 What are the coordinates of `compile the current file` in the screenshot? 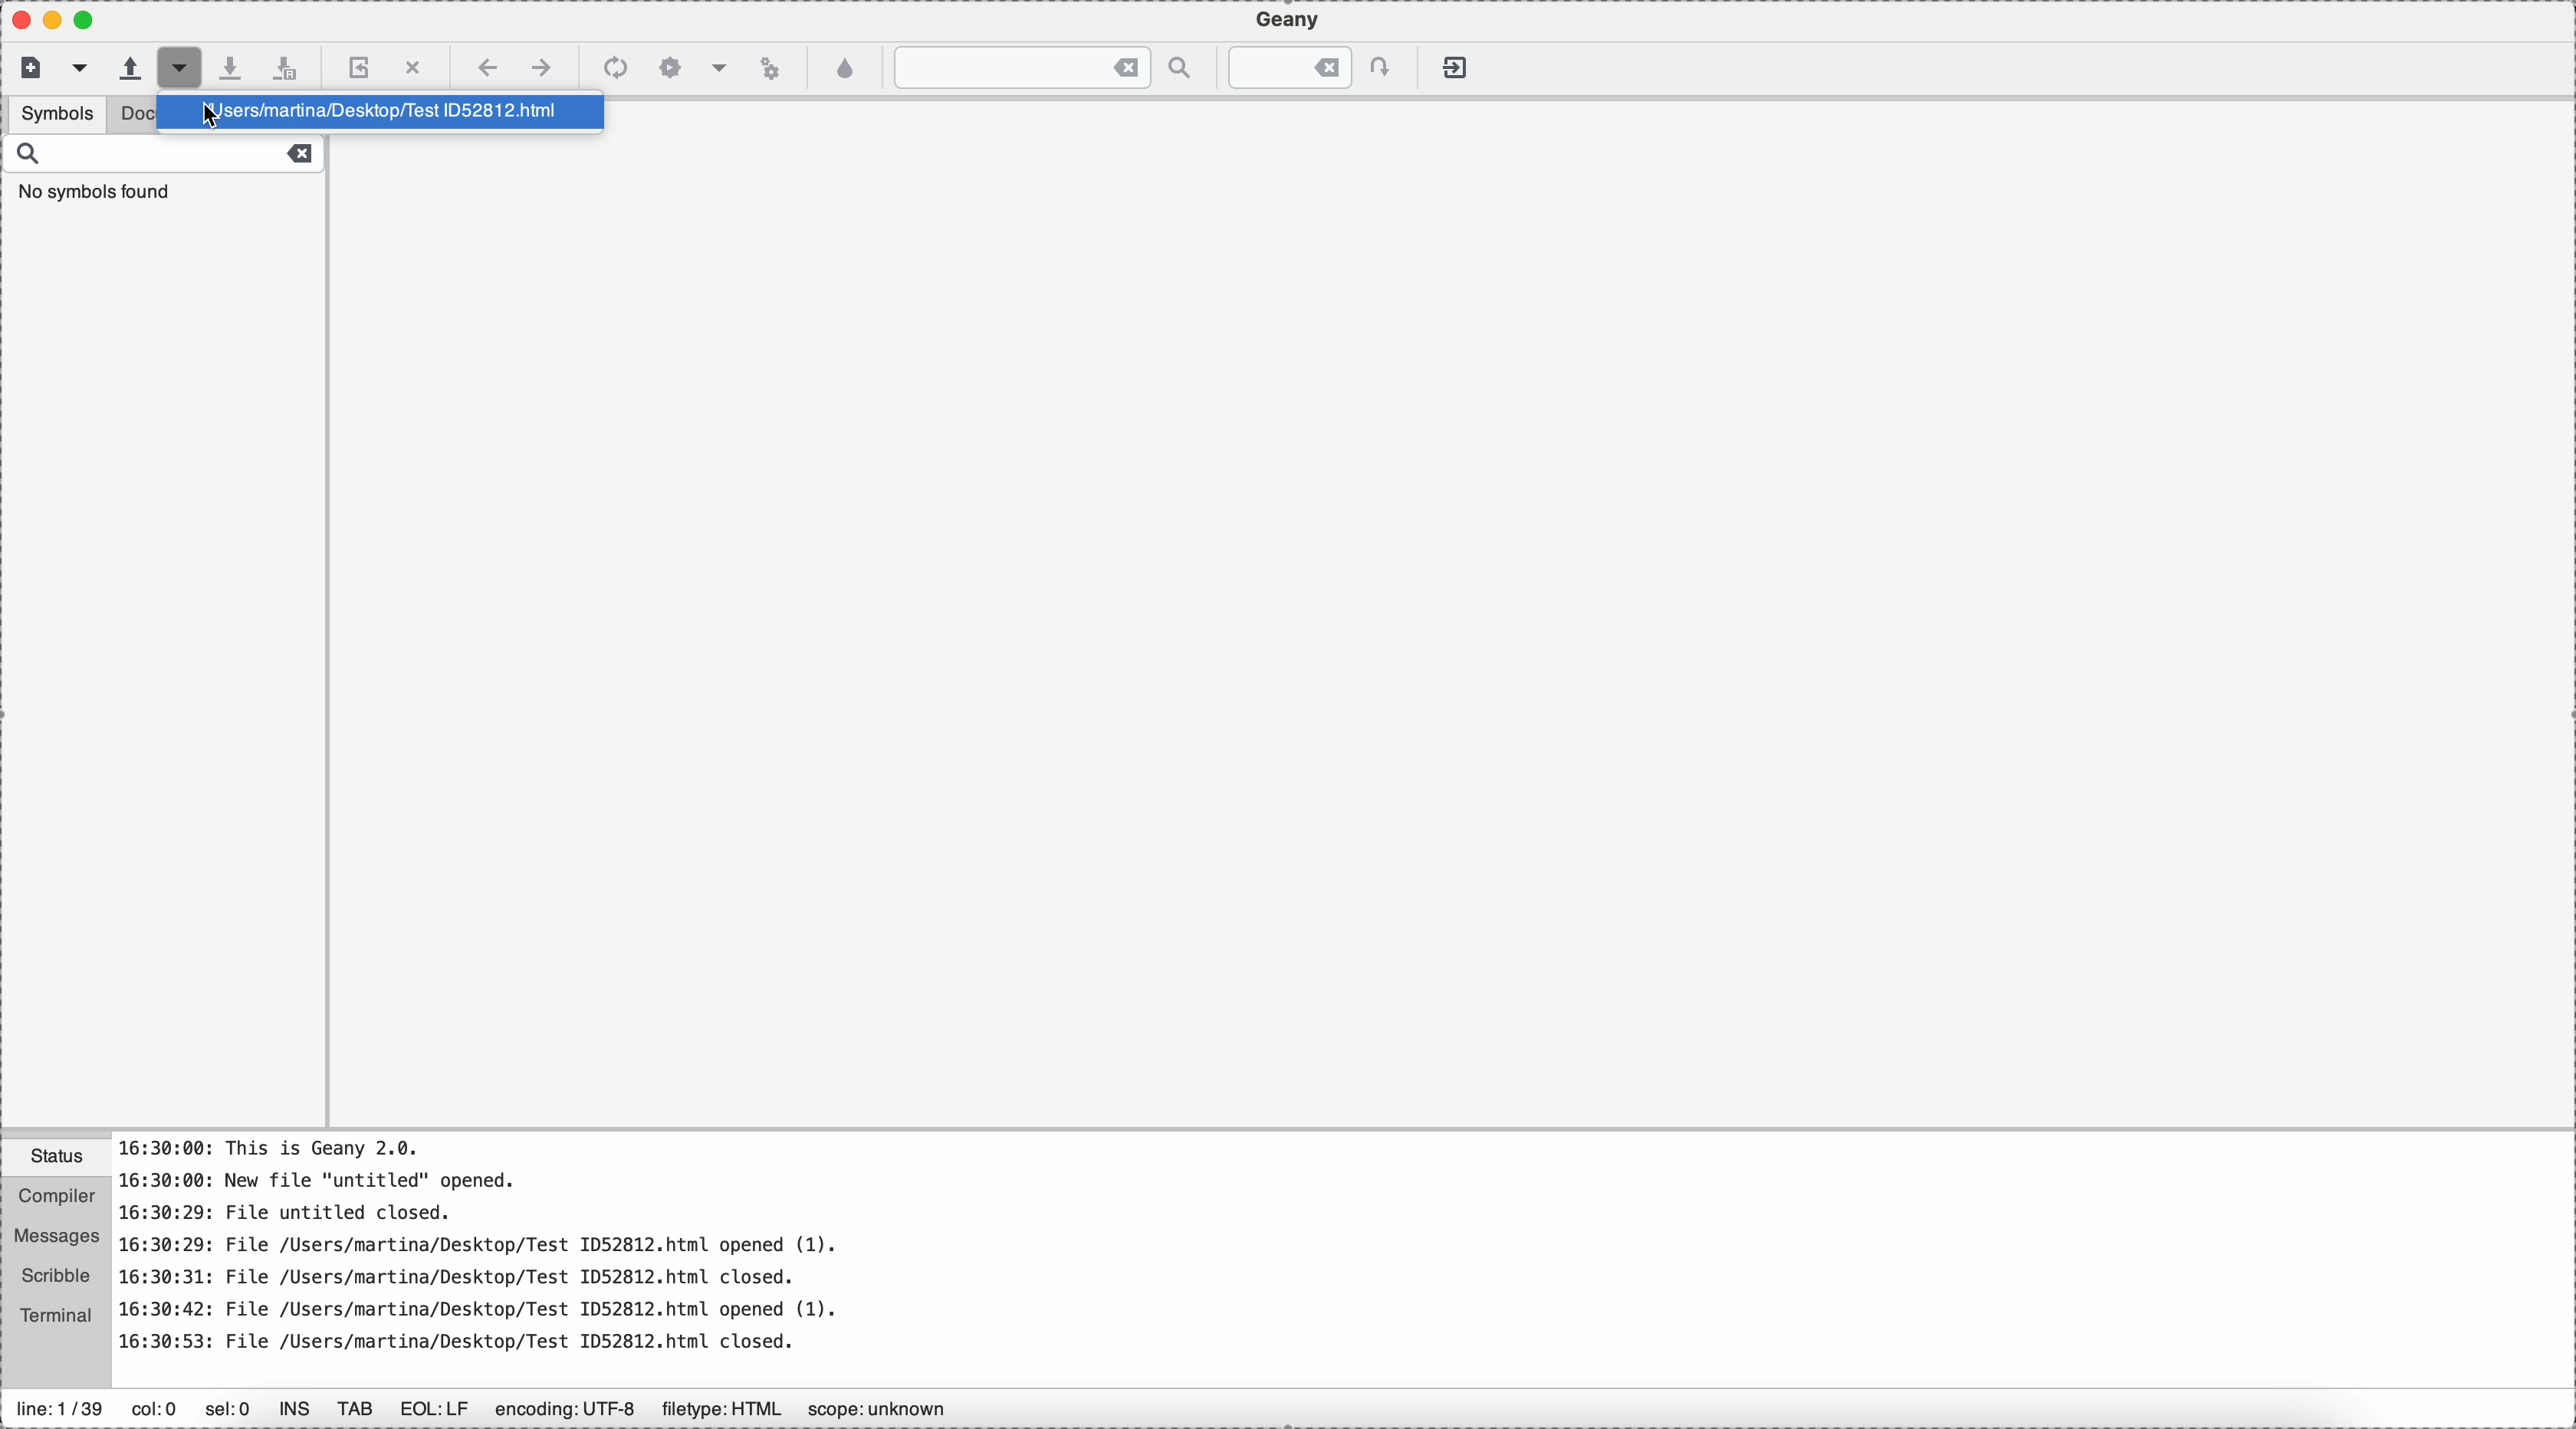 It's located at (615, 67).